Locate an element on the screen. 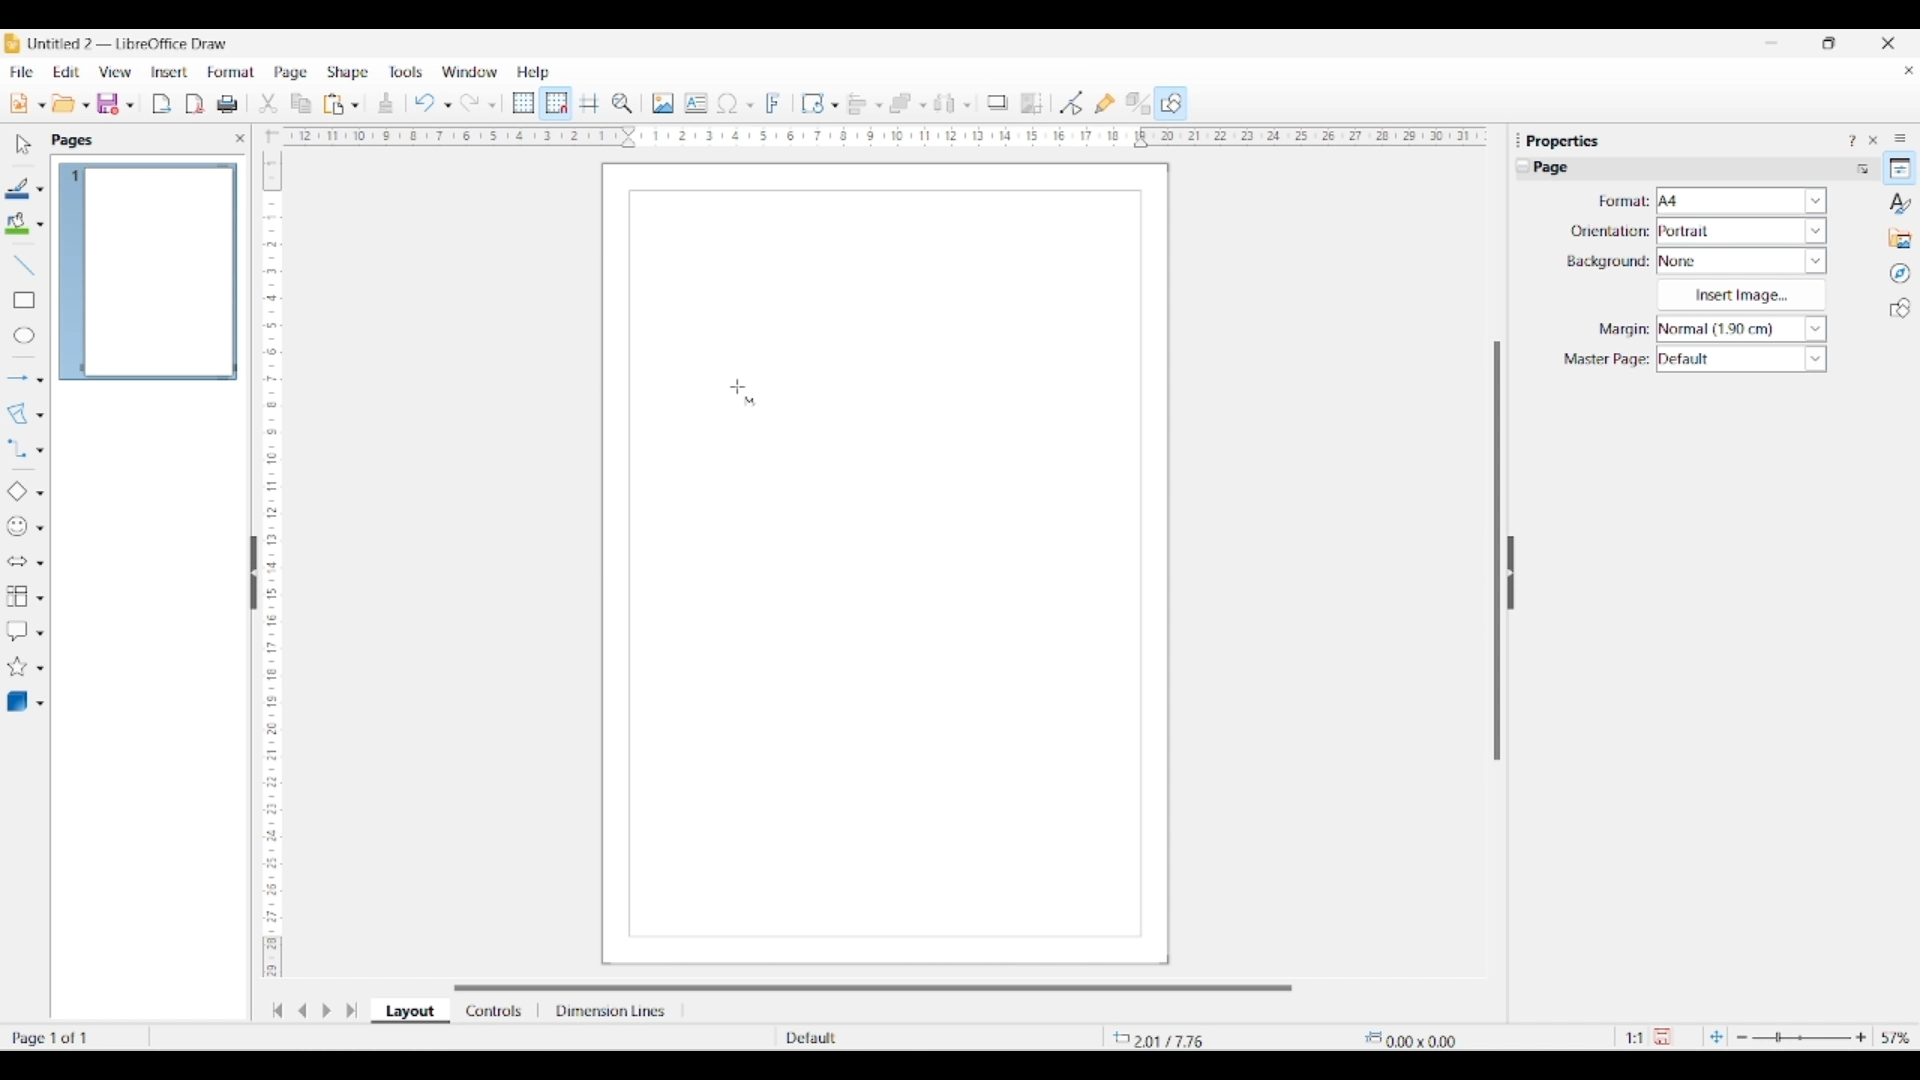  Connector options is located at coordinates (40, 450).